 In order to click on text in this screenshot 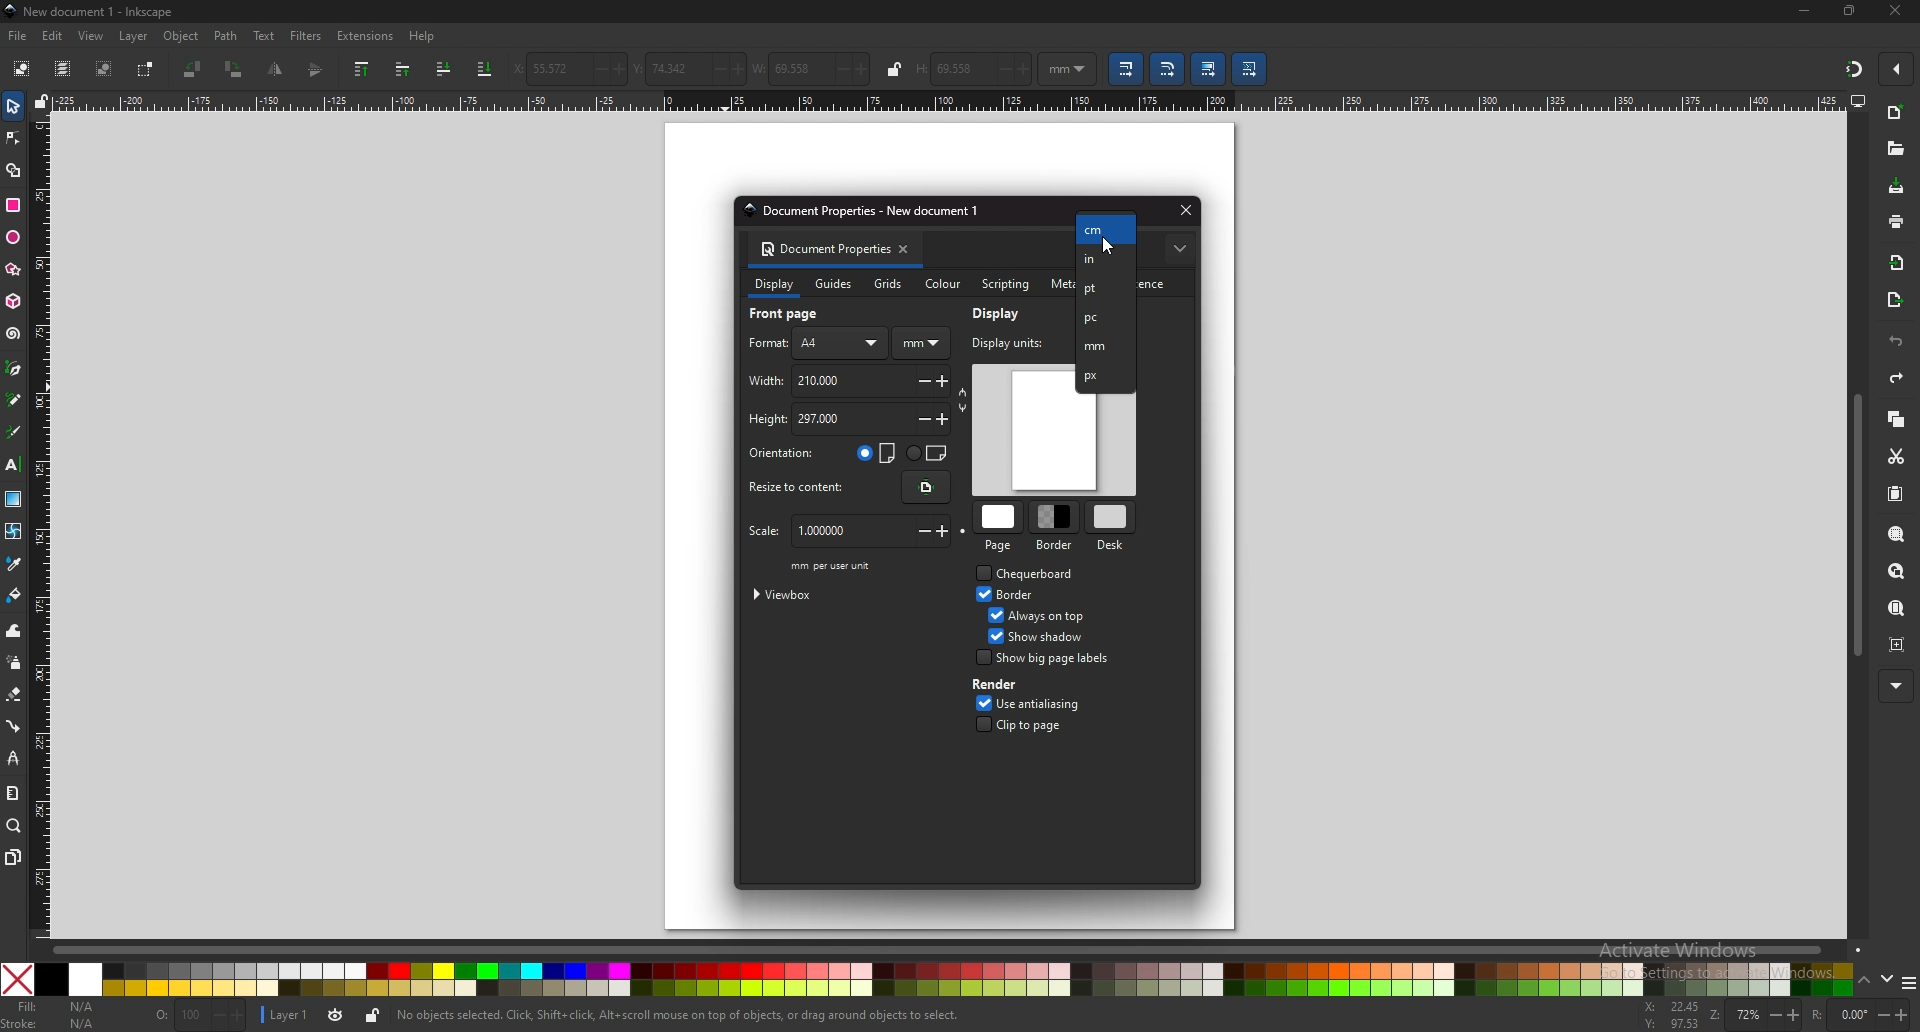, I will do `click(265, 36)`.